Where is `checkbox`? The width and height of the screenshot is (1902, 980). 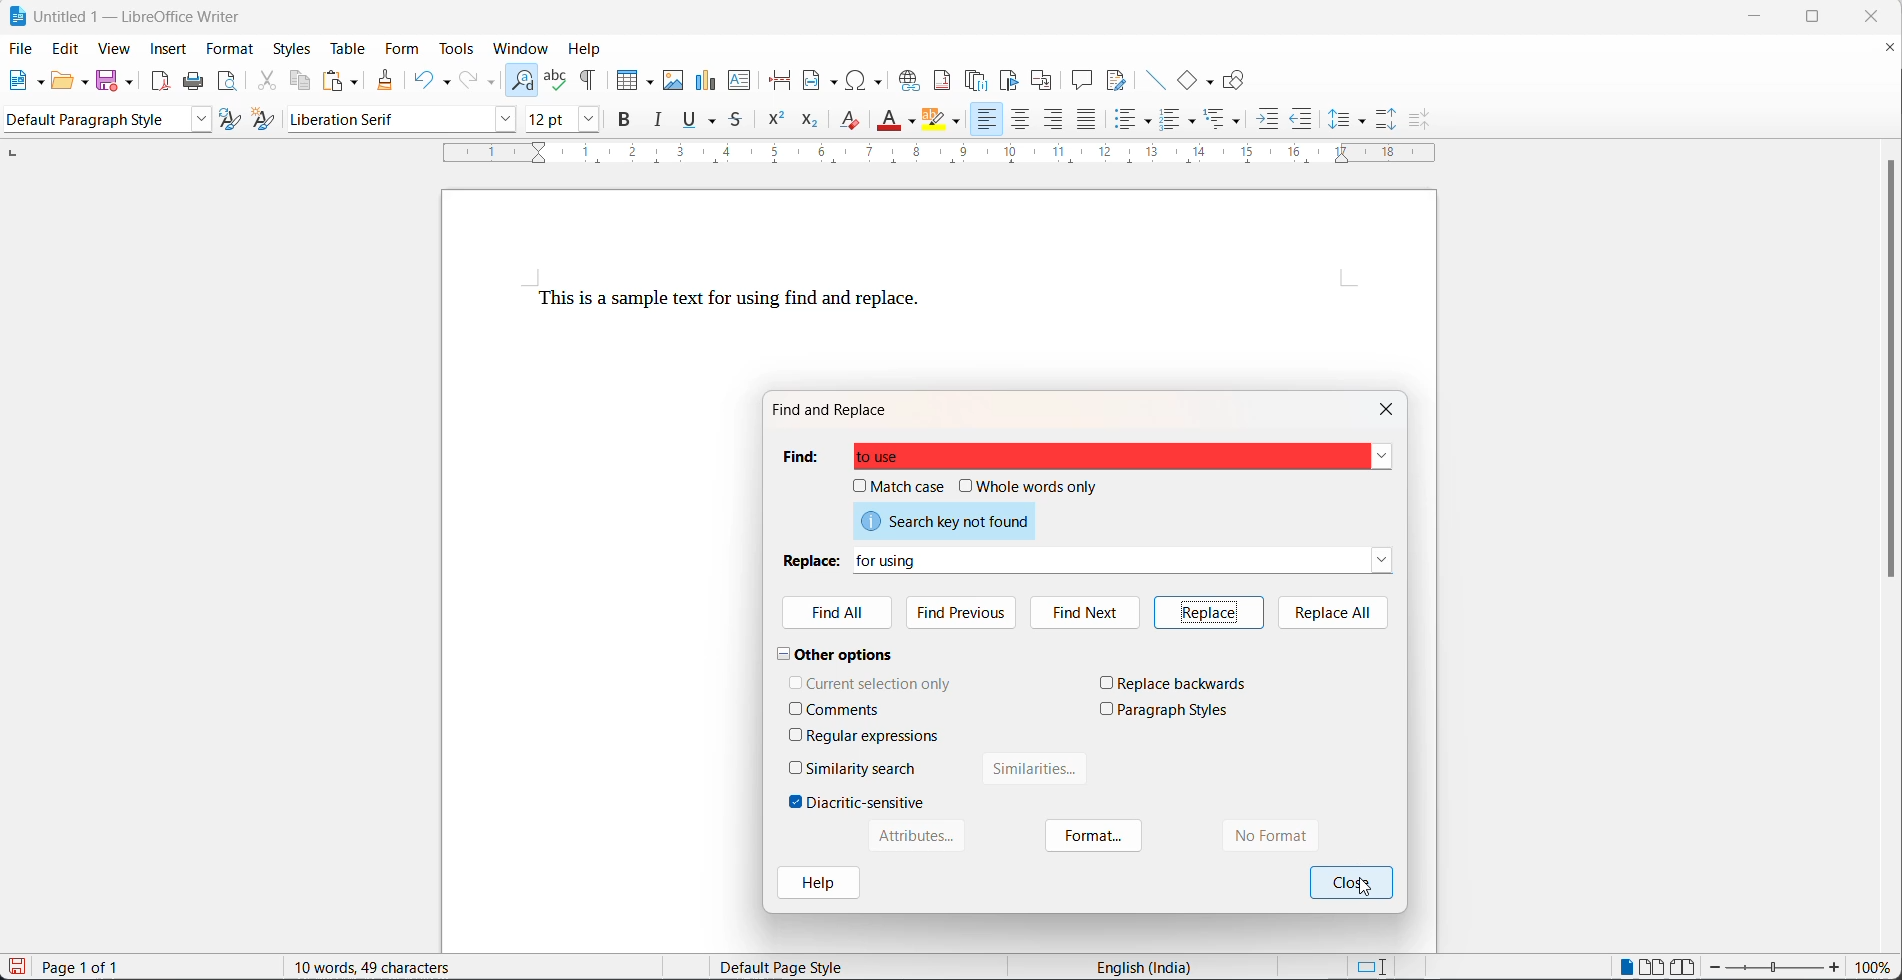
checkbox is located at coordinates (967, 486).